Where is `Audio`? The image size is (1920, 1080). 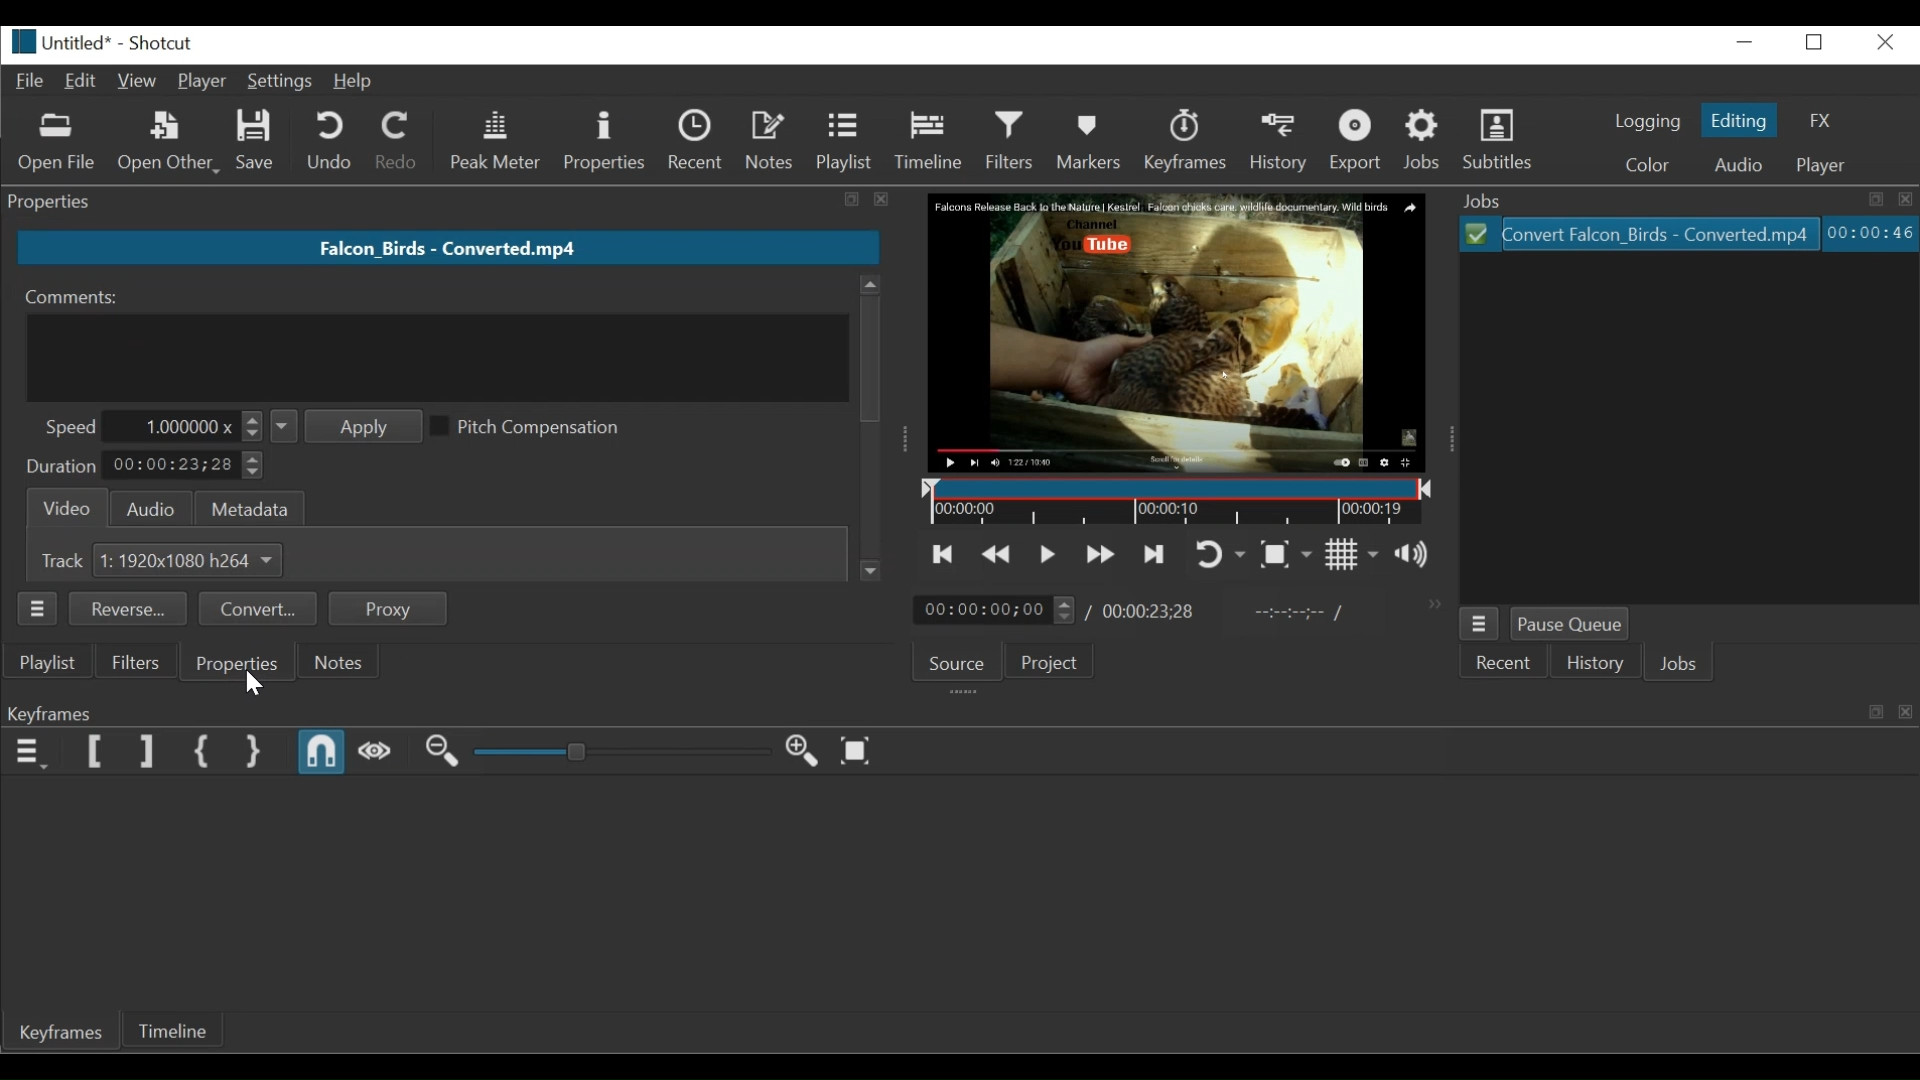
Audio is located at coordinates (1738, 166).